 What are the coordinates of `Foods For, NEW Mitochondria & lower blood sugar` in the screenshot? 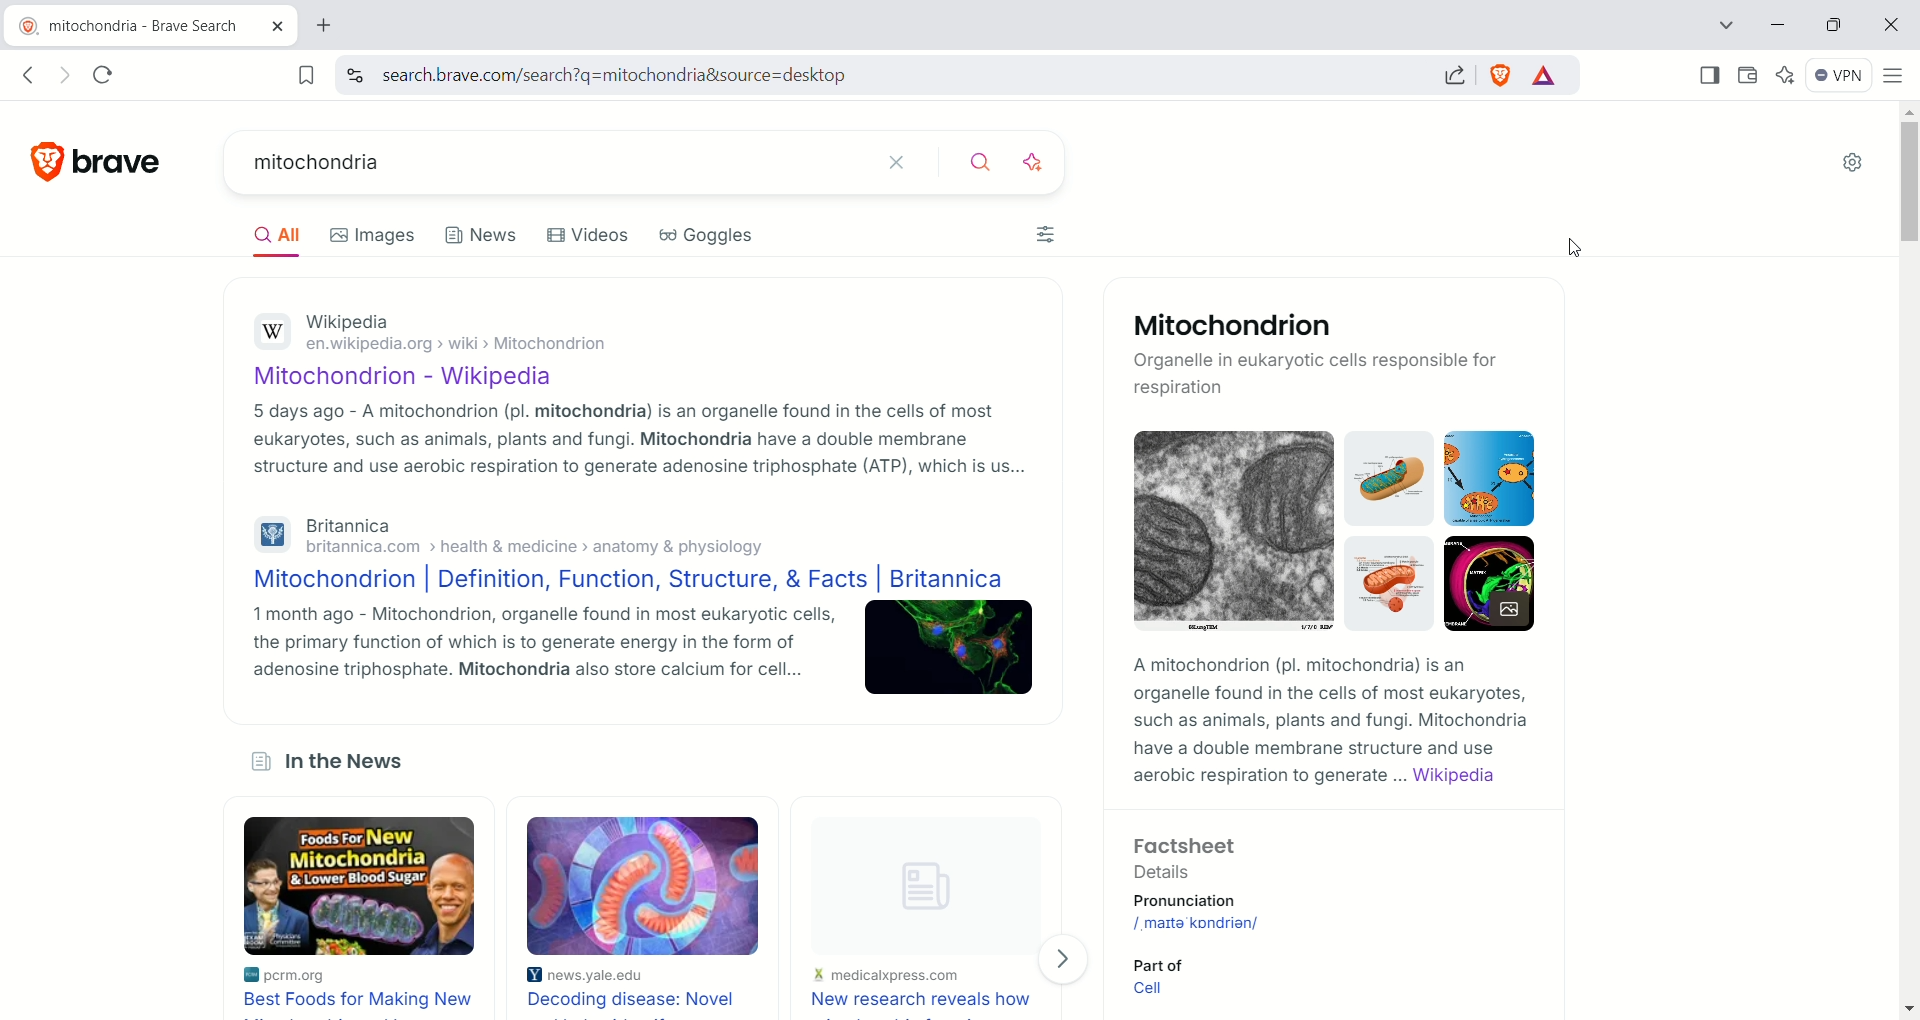 It's located at (361, 878).